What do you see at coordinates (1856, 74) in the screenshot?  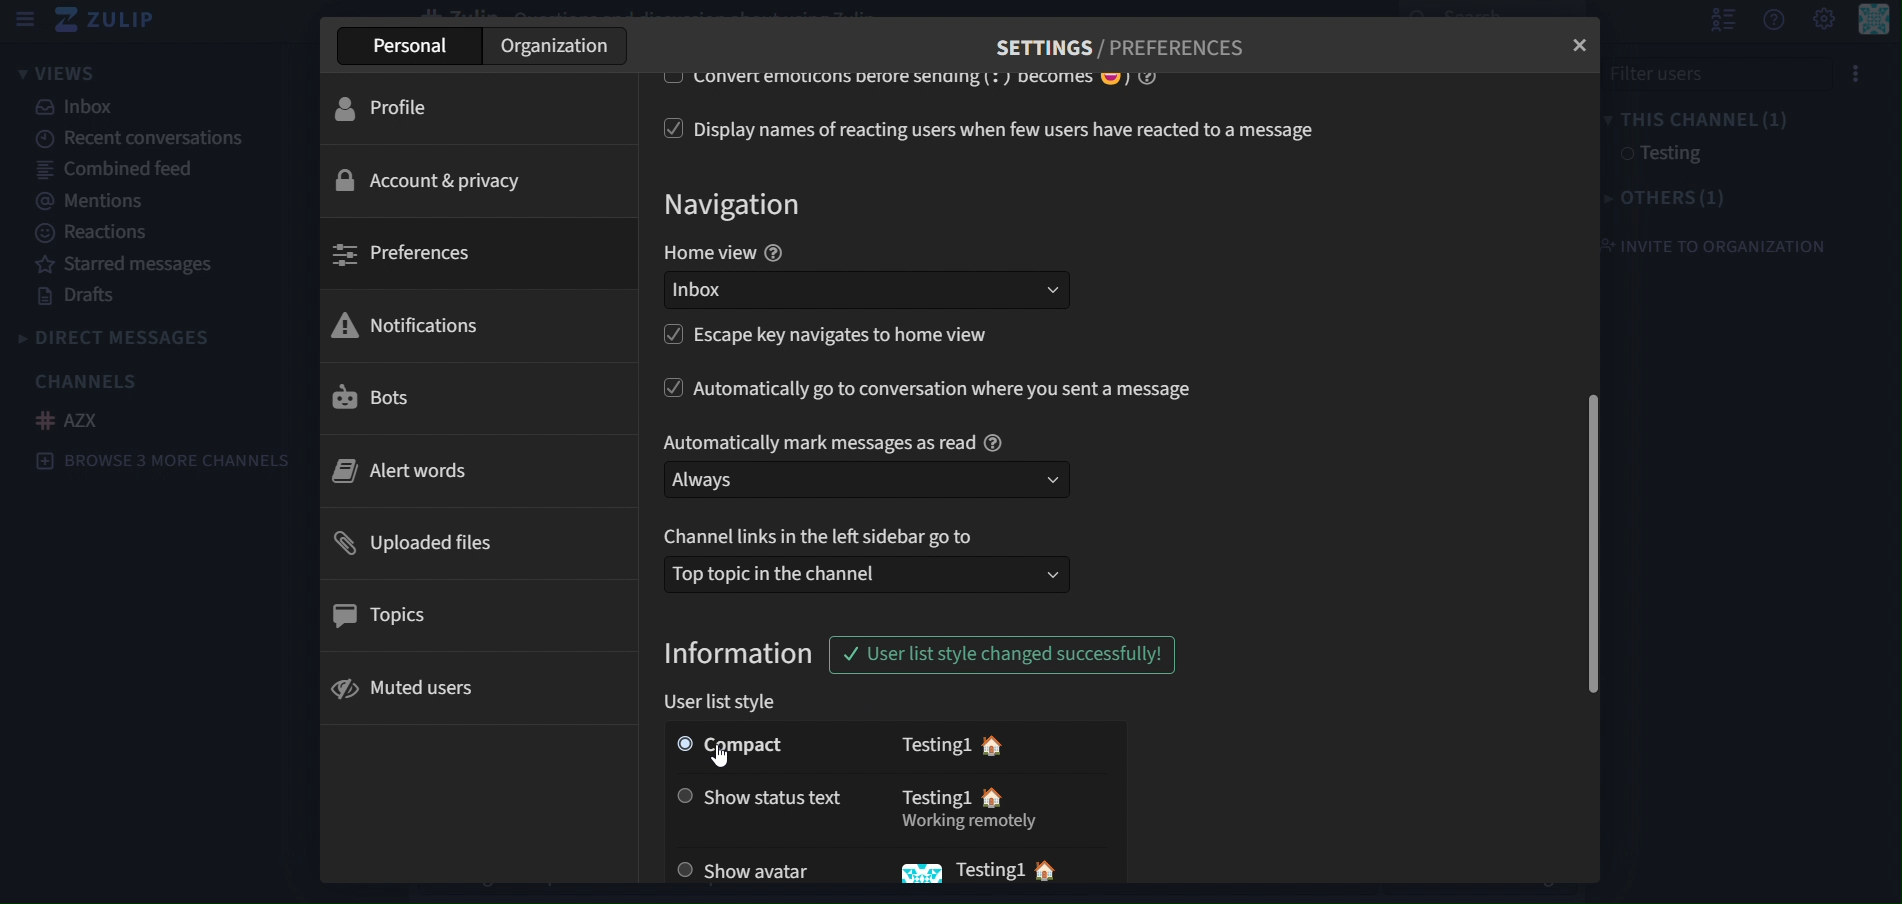 I see `Options` at bounding box center [1856, 74].